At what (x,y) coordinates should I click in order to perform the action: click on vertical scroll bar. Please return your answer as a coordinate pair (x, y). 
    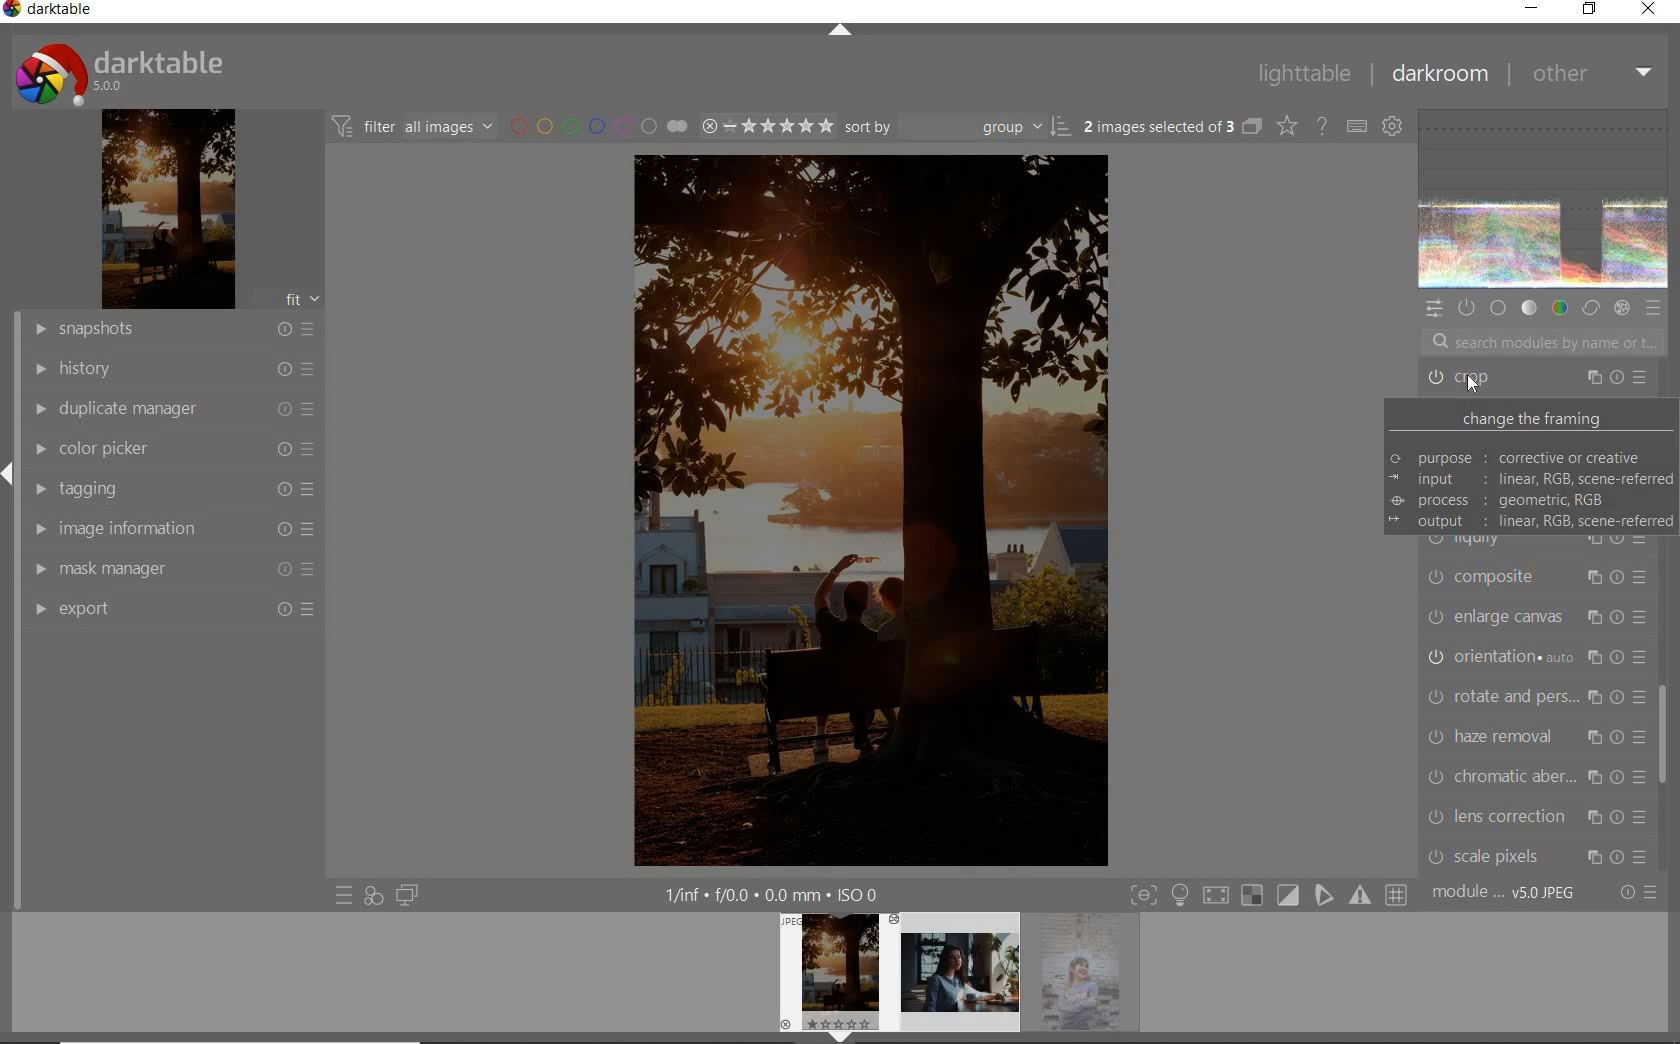
    Looking at the image, I should click on (10, 701).